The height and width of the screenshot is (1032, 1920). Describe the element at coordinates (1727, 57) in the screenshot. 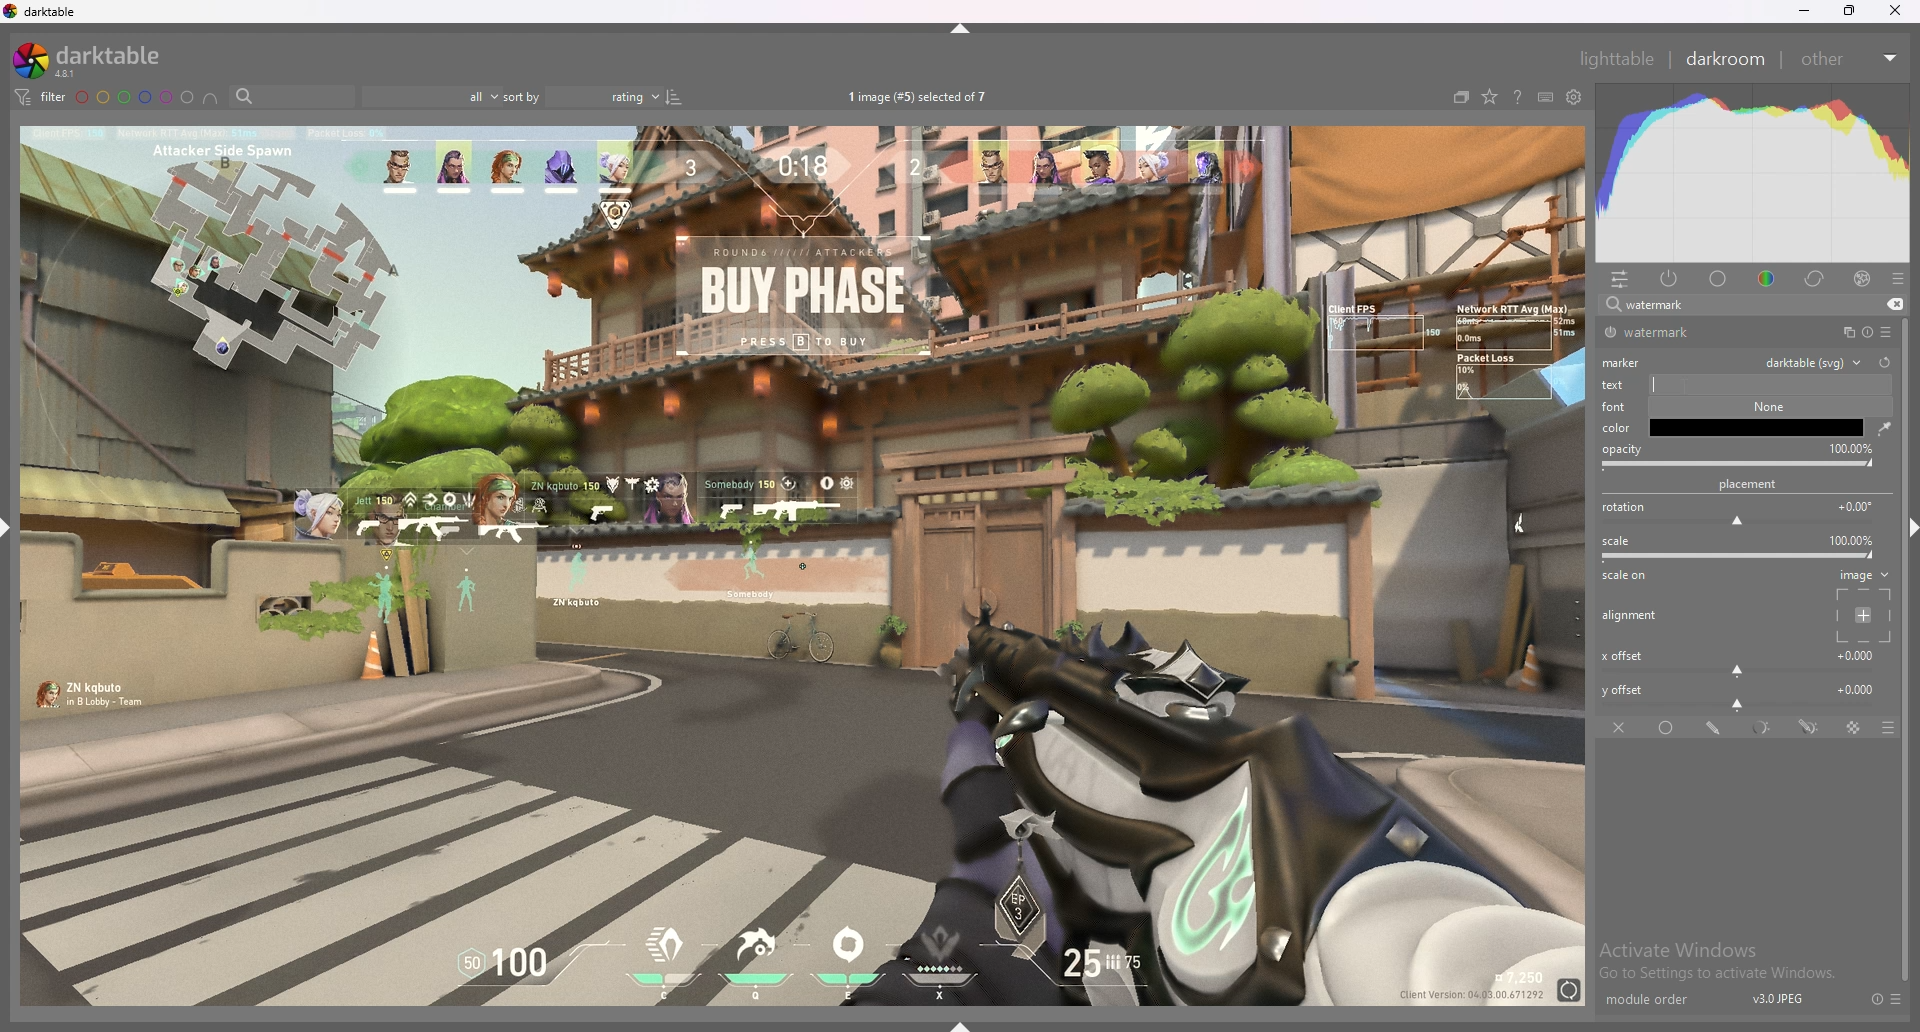

I see `darkroom` at that location.